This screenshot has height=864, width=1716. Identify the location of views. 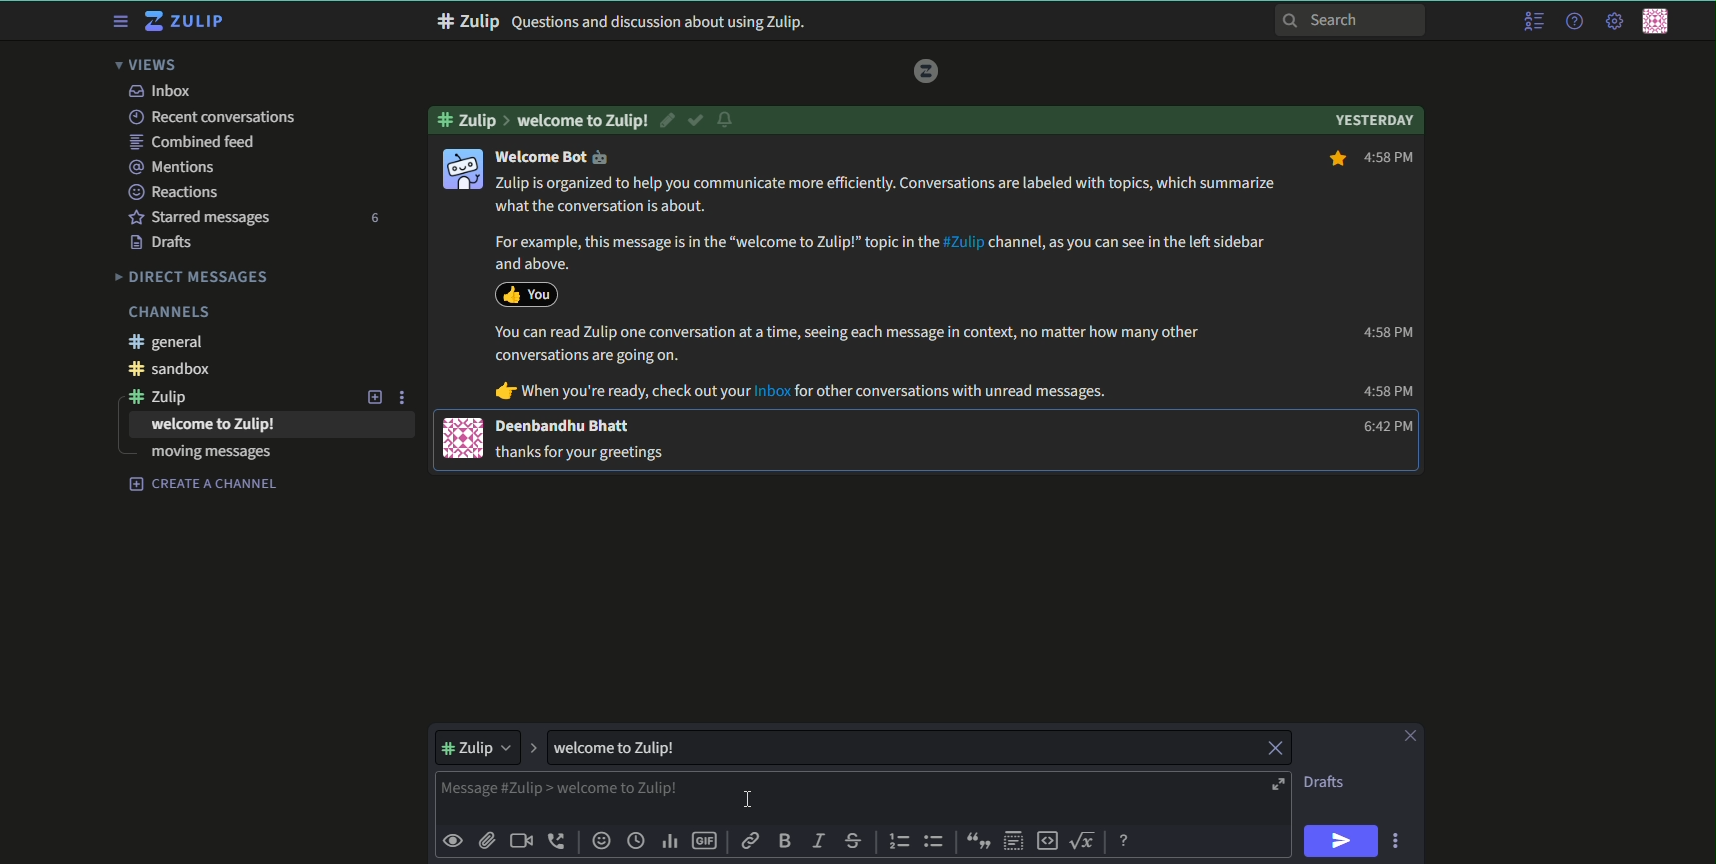
(152, 65).